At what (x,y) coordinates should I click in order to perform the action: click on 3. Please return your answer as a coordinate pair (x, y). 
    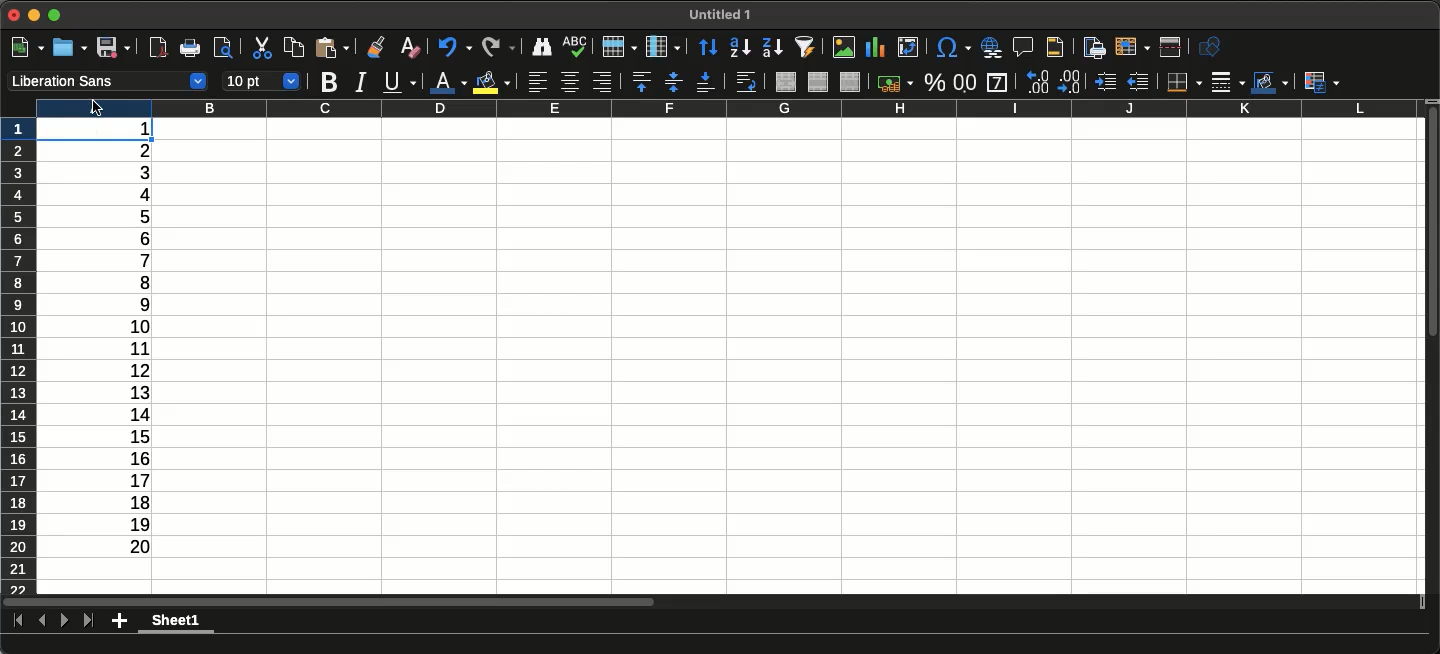
    Looking at the image, I should click on (127, 173).